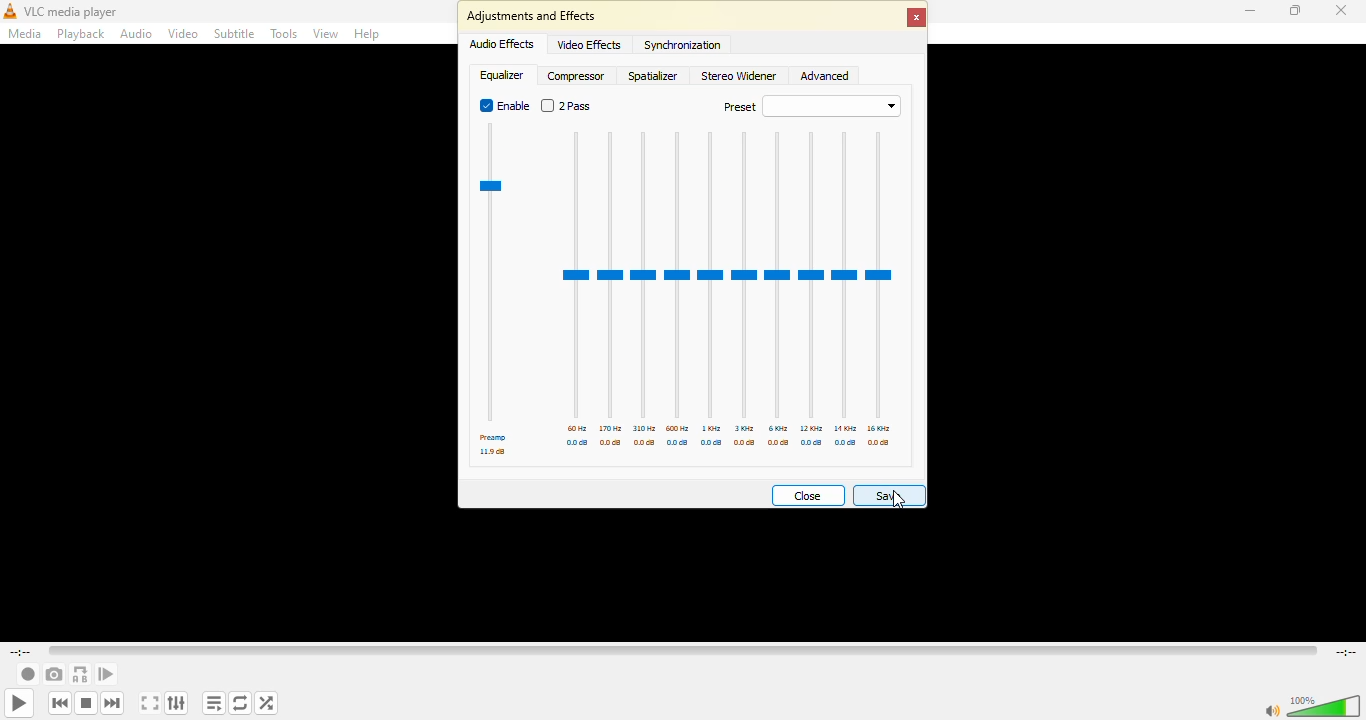 Image resolution: width=1366 pixels, height=720 pixels. I want to click on 12 khz, so click(813, 428).